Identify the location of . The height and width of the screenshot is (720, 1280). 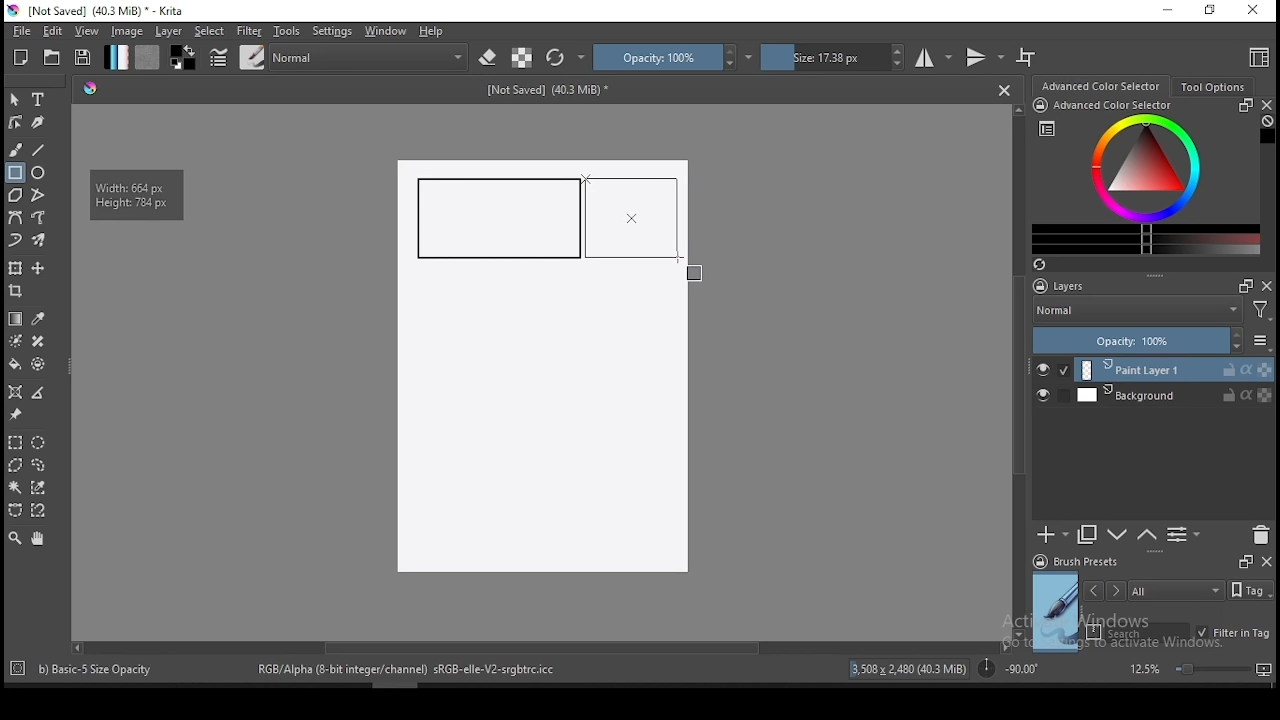
(985, 55).